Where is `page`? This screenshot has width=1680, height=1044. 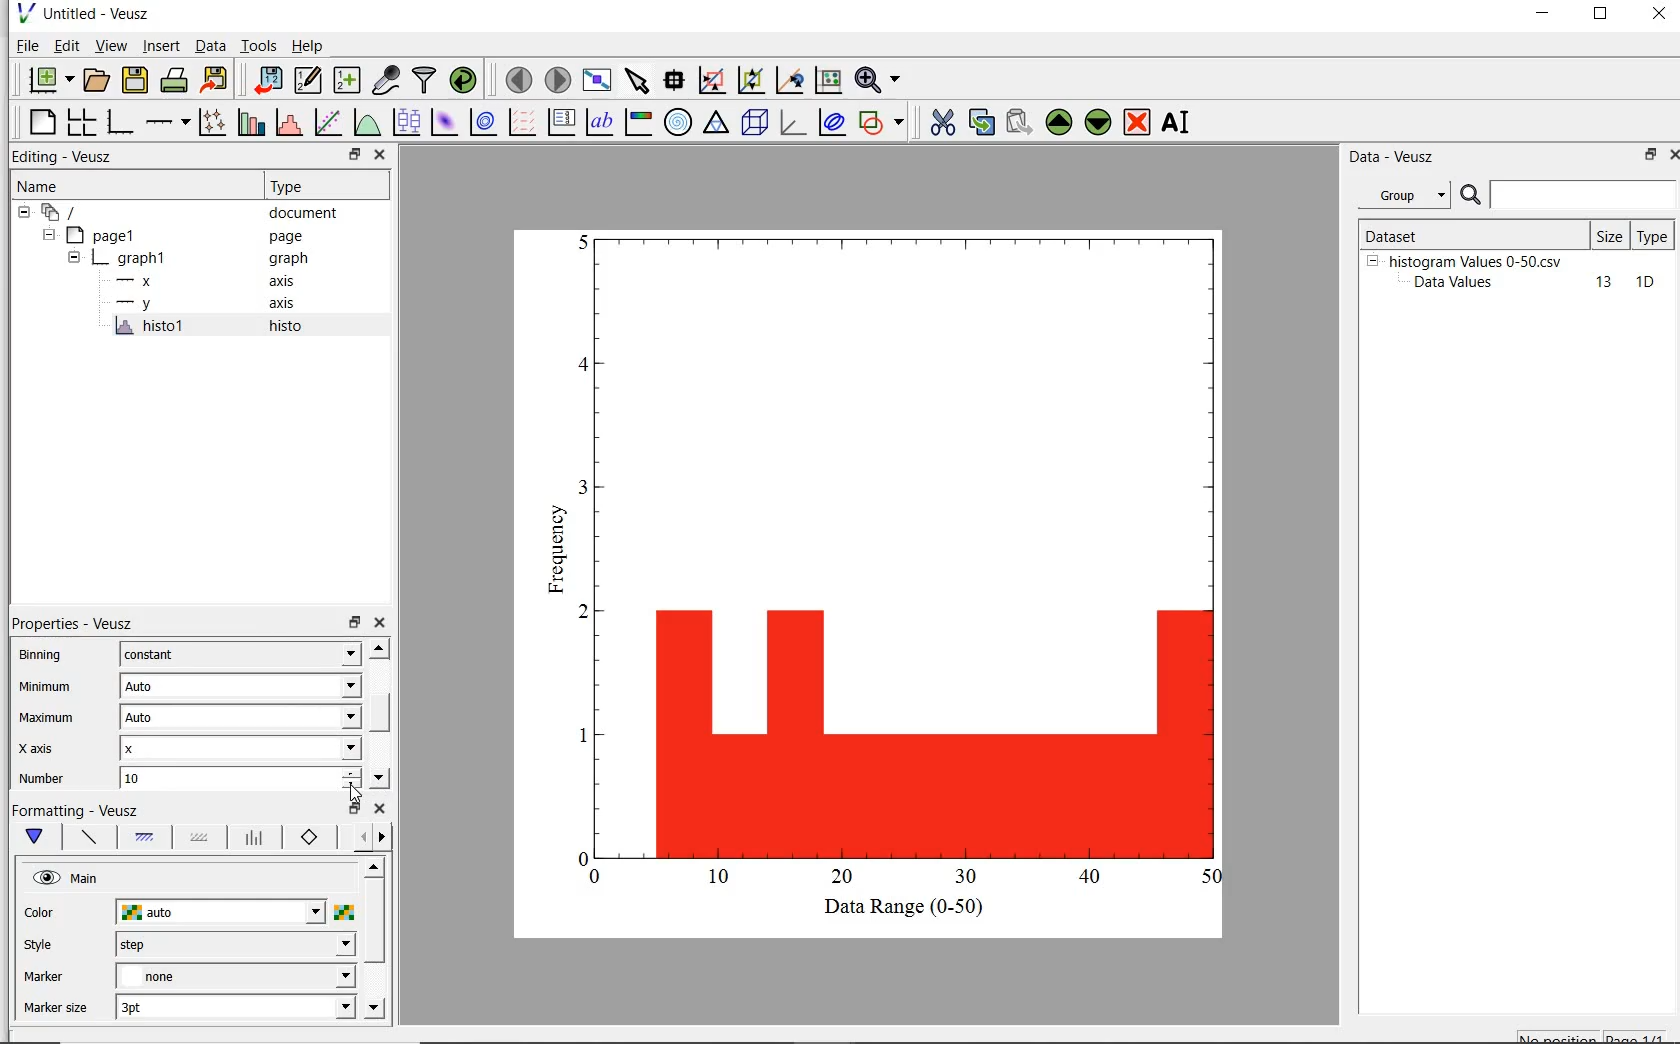 page is located at coordinates (296, 237).